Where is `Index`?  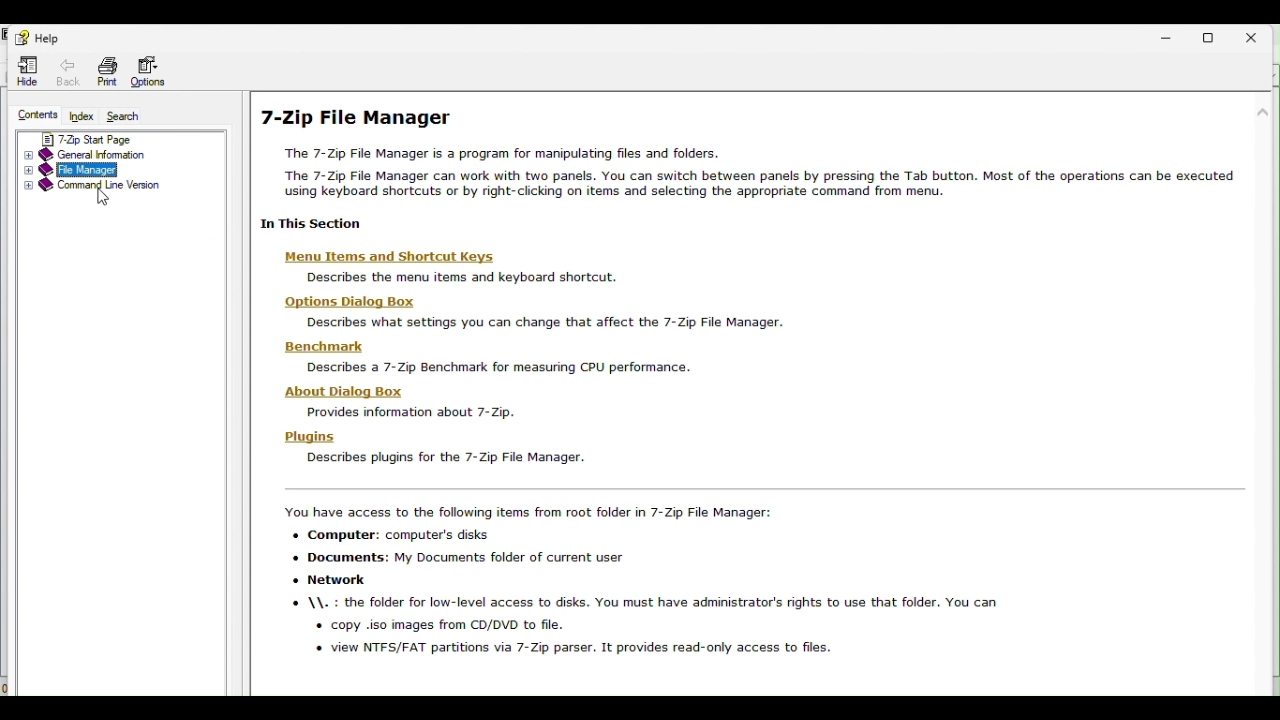
Index is located at coordinates (80, 117).